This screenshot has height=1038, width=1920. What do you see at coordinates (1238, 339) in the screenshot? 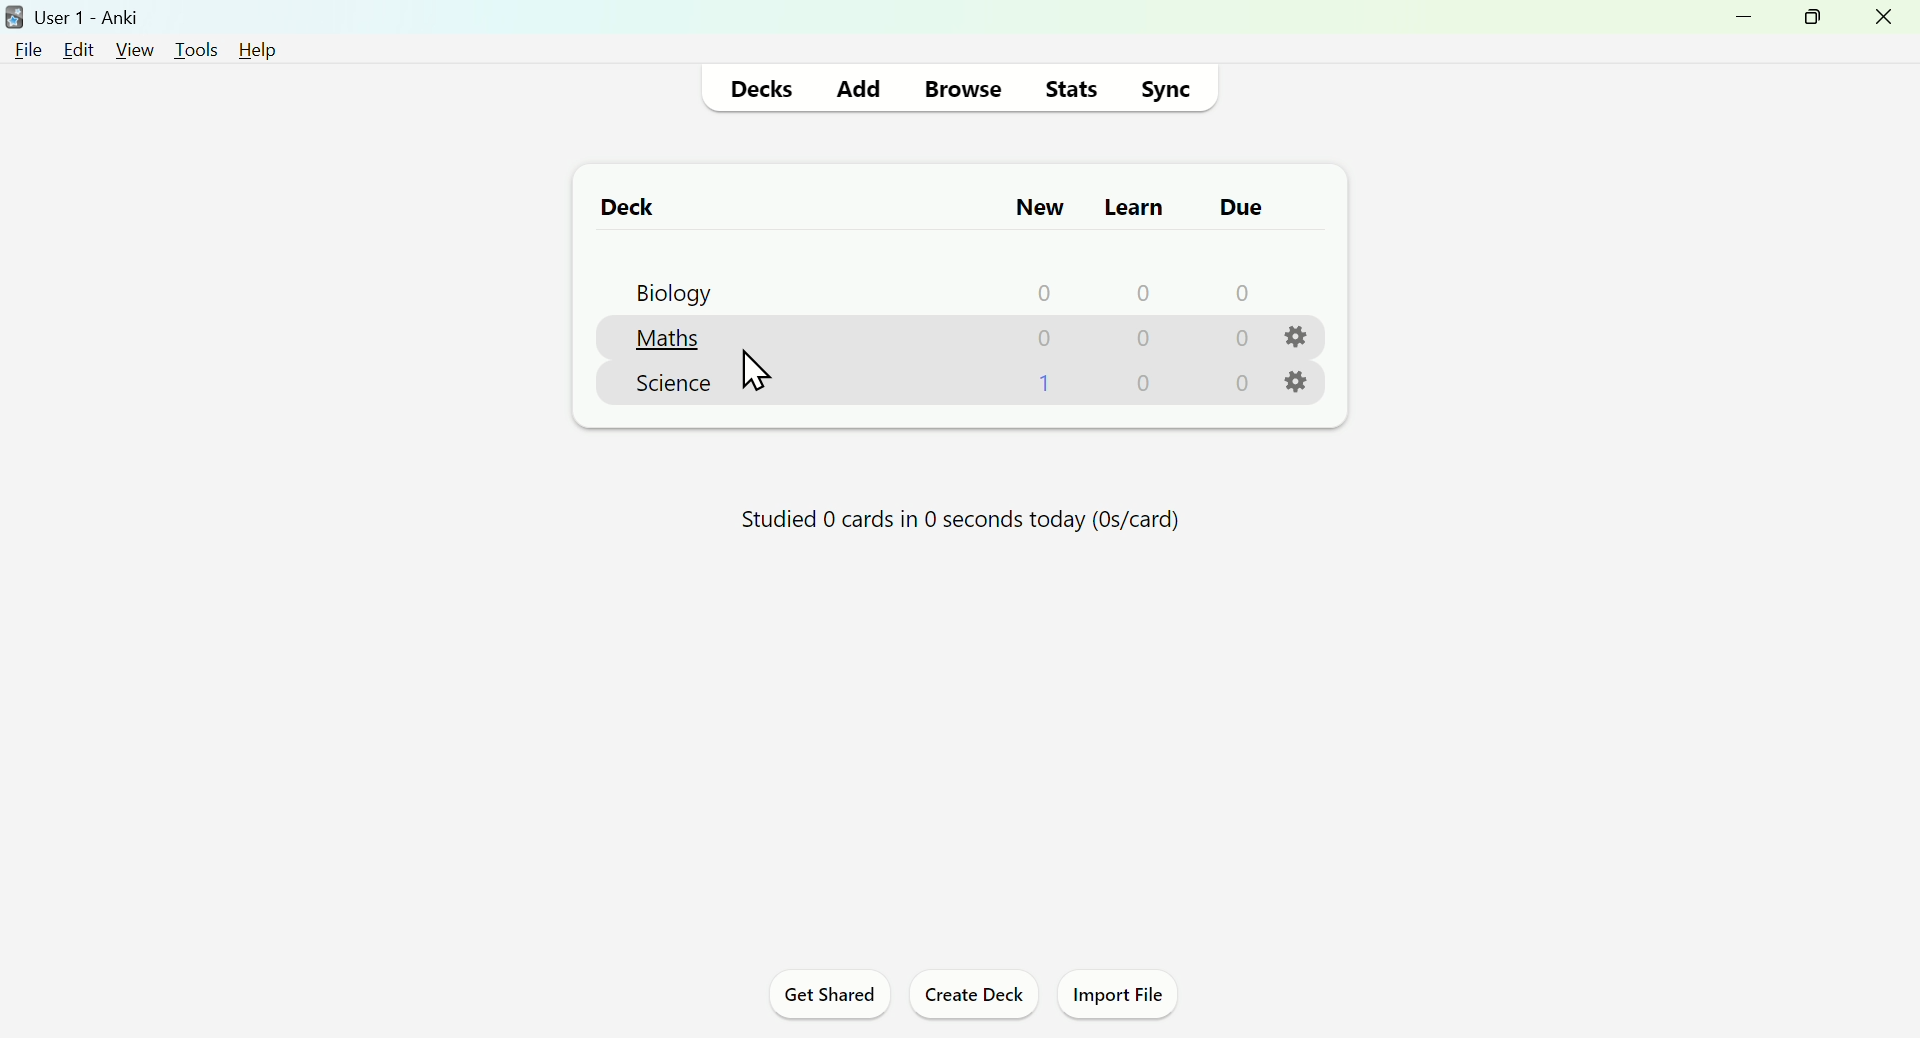
I see `0` at bounding box center [1238, 339].